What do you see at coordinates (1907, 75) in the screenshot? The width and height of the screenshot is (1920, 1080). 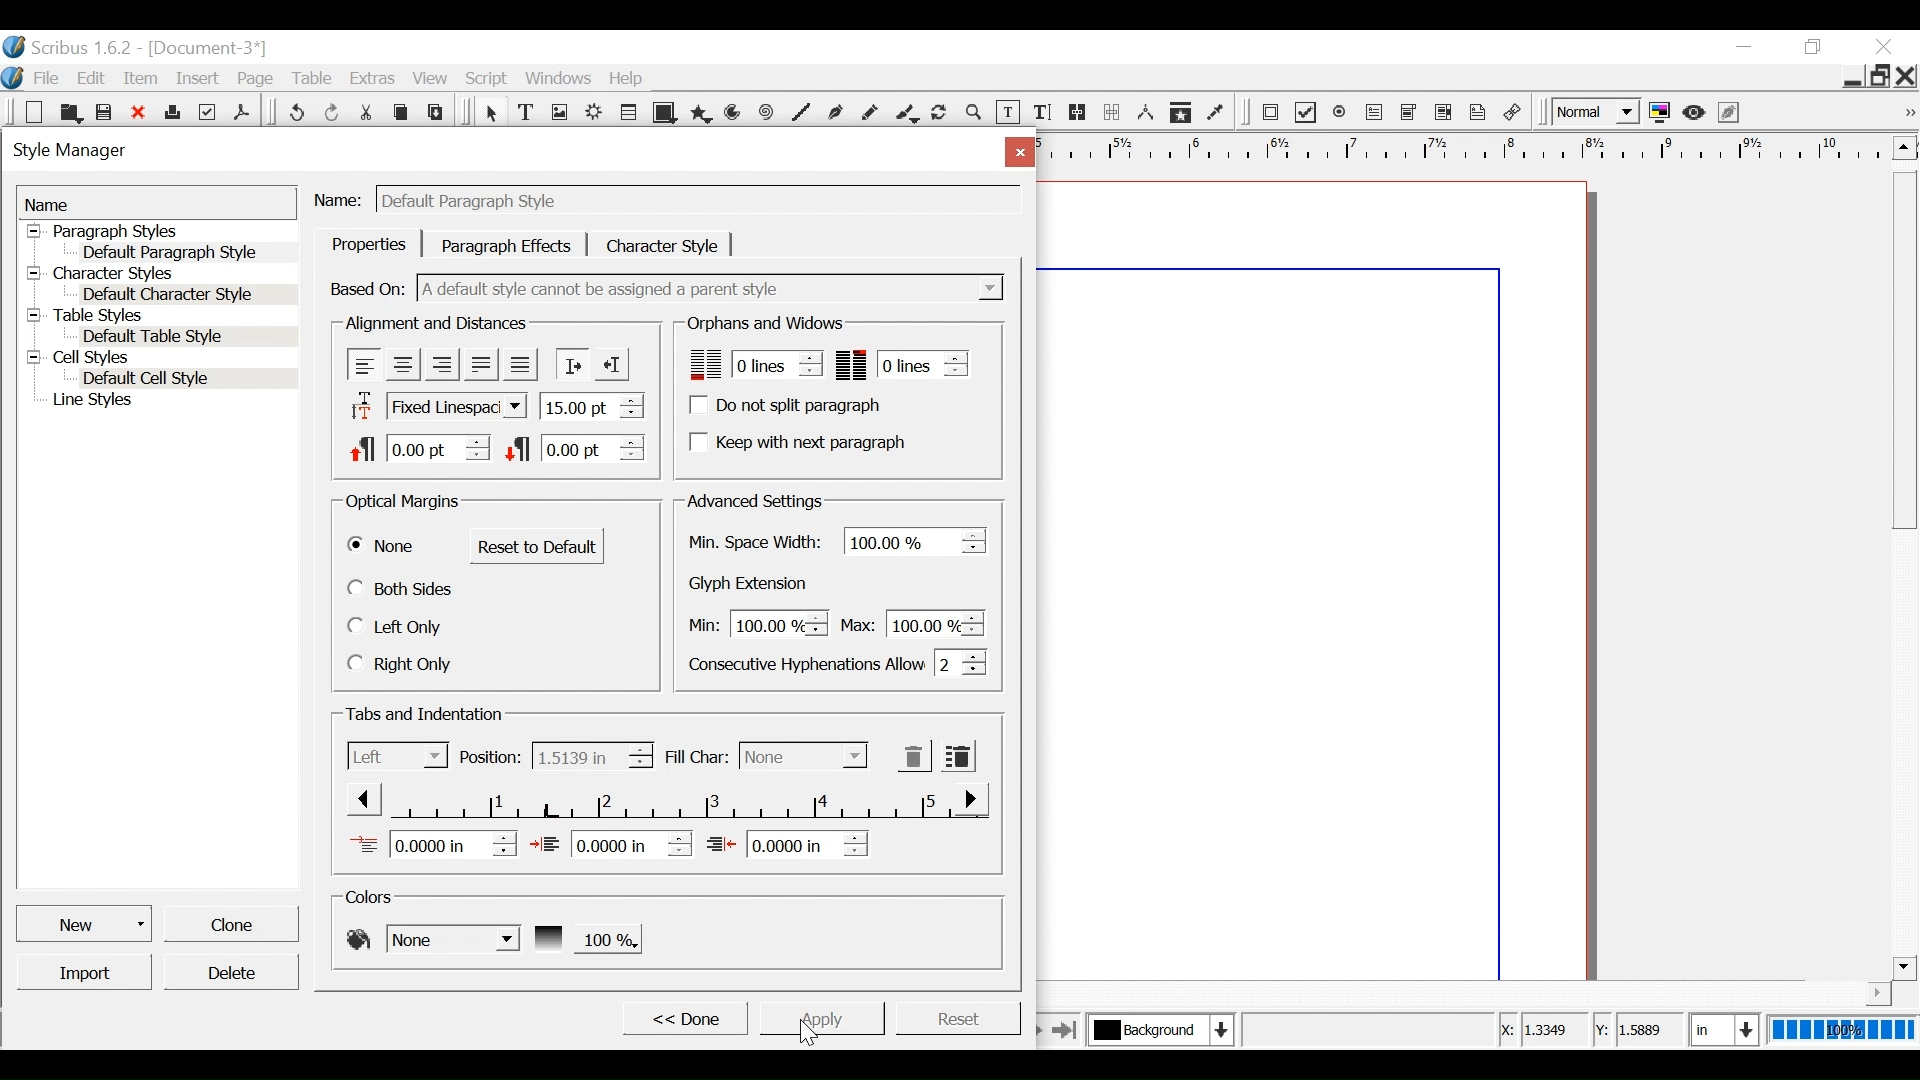 I see `Close` at bounding box center [1907, 75].